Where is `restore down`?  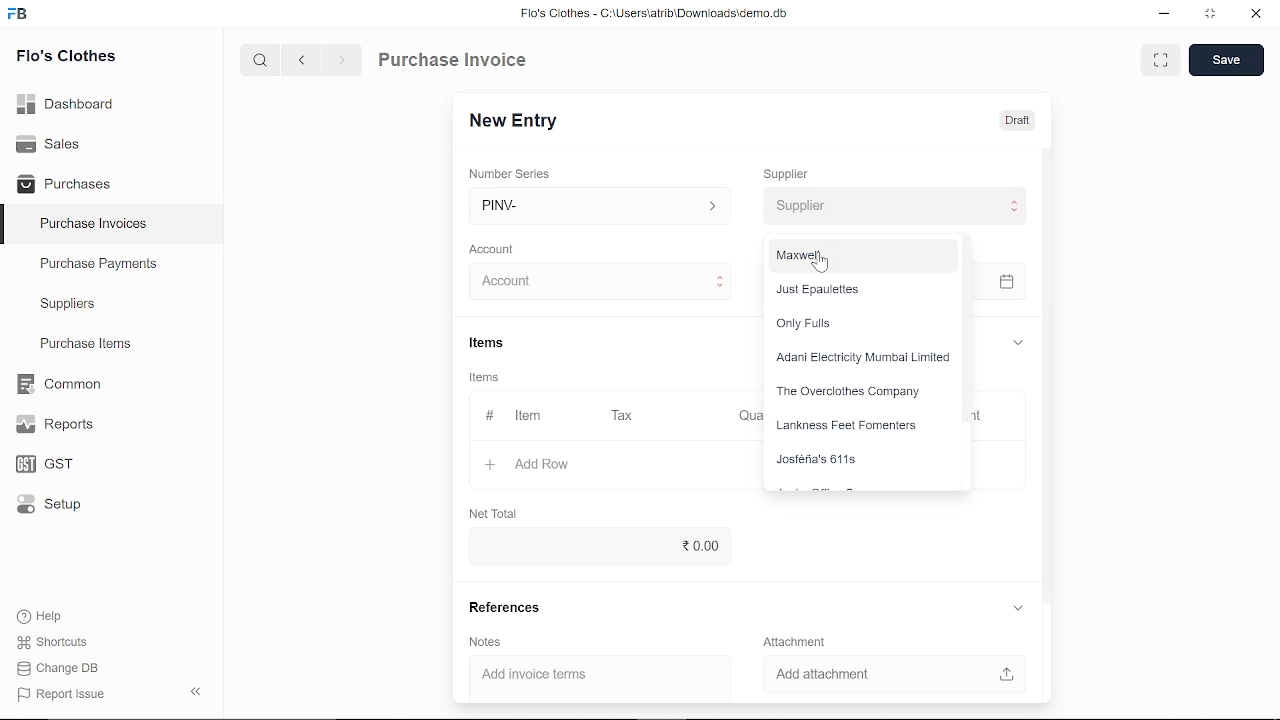 restore down is located at coordinates (1214, 15).